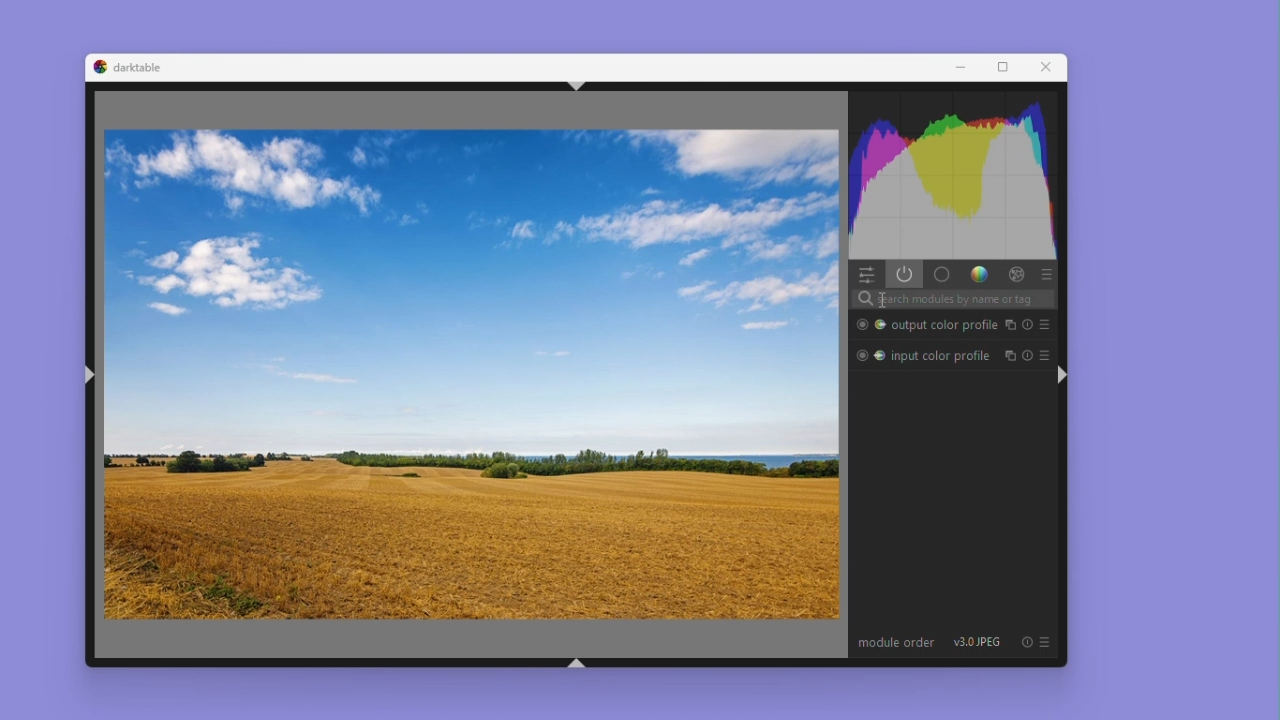 The height and width of the screenshot is (720, 1280). I want to click on Color Calibration, so click(880, 324).